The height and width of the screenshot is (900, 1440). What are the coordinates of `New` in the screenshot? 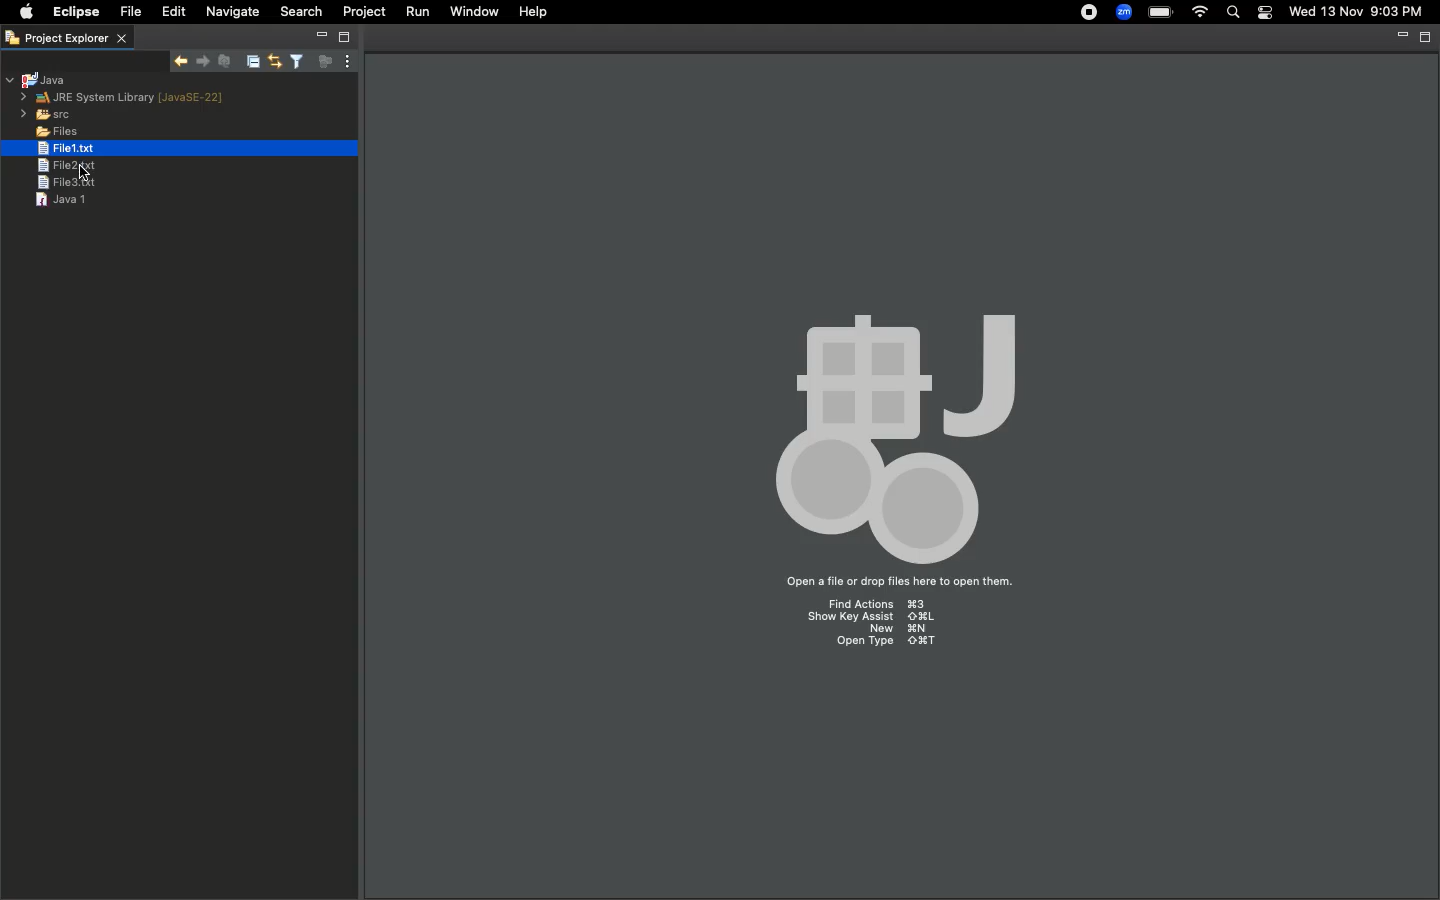 It's located at (898, 629).